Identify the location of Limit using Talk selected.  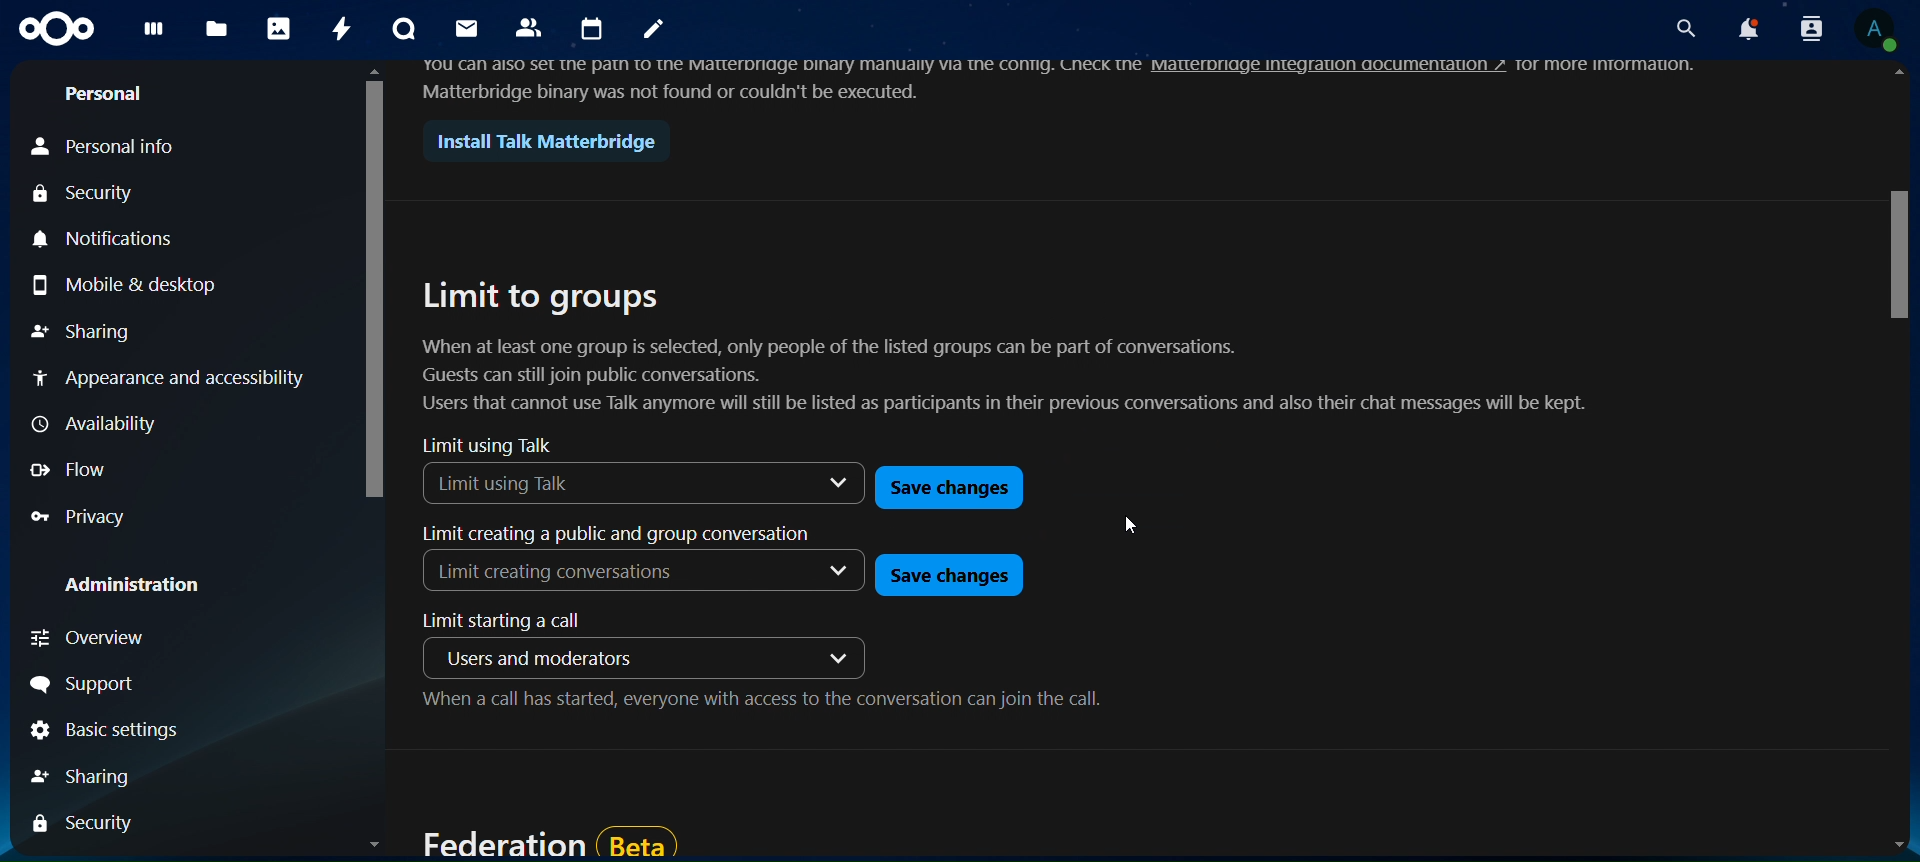
(574, 482).